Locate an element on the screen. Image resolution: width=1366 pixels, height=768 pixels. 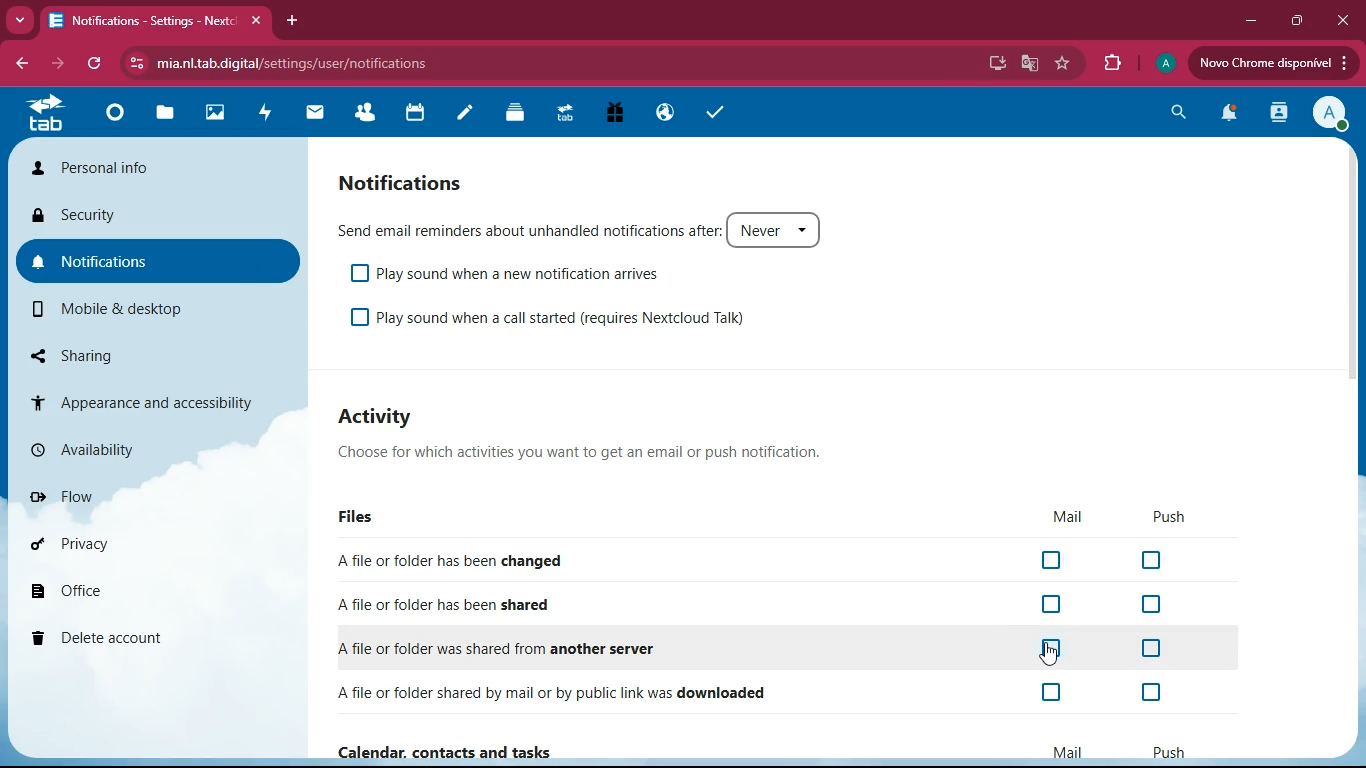
url is located at coordinates (292, 64).